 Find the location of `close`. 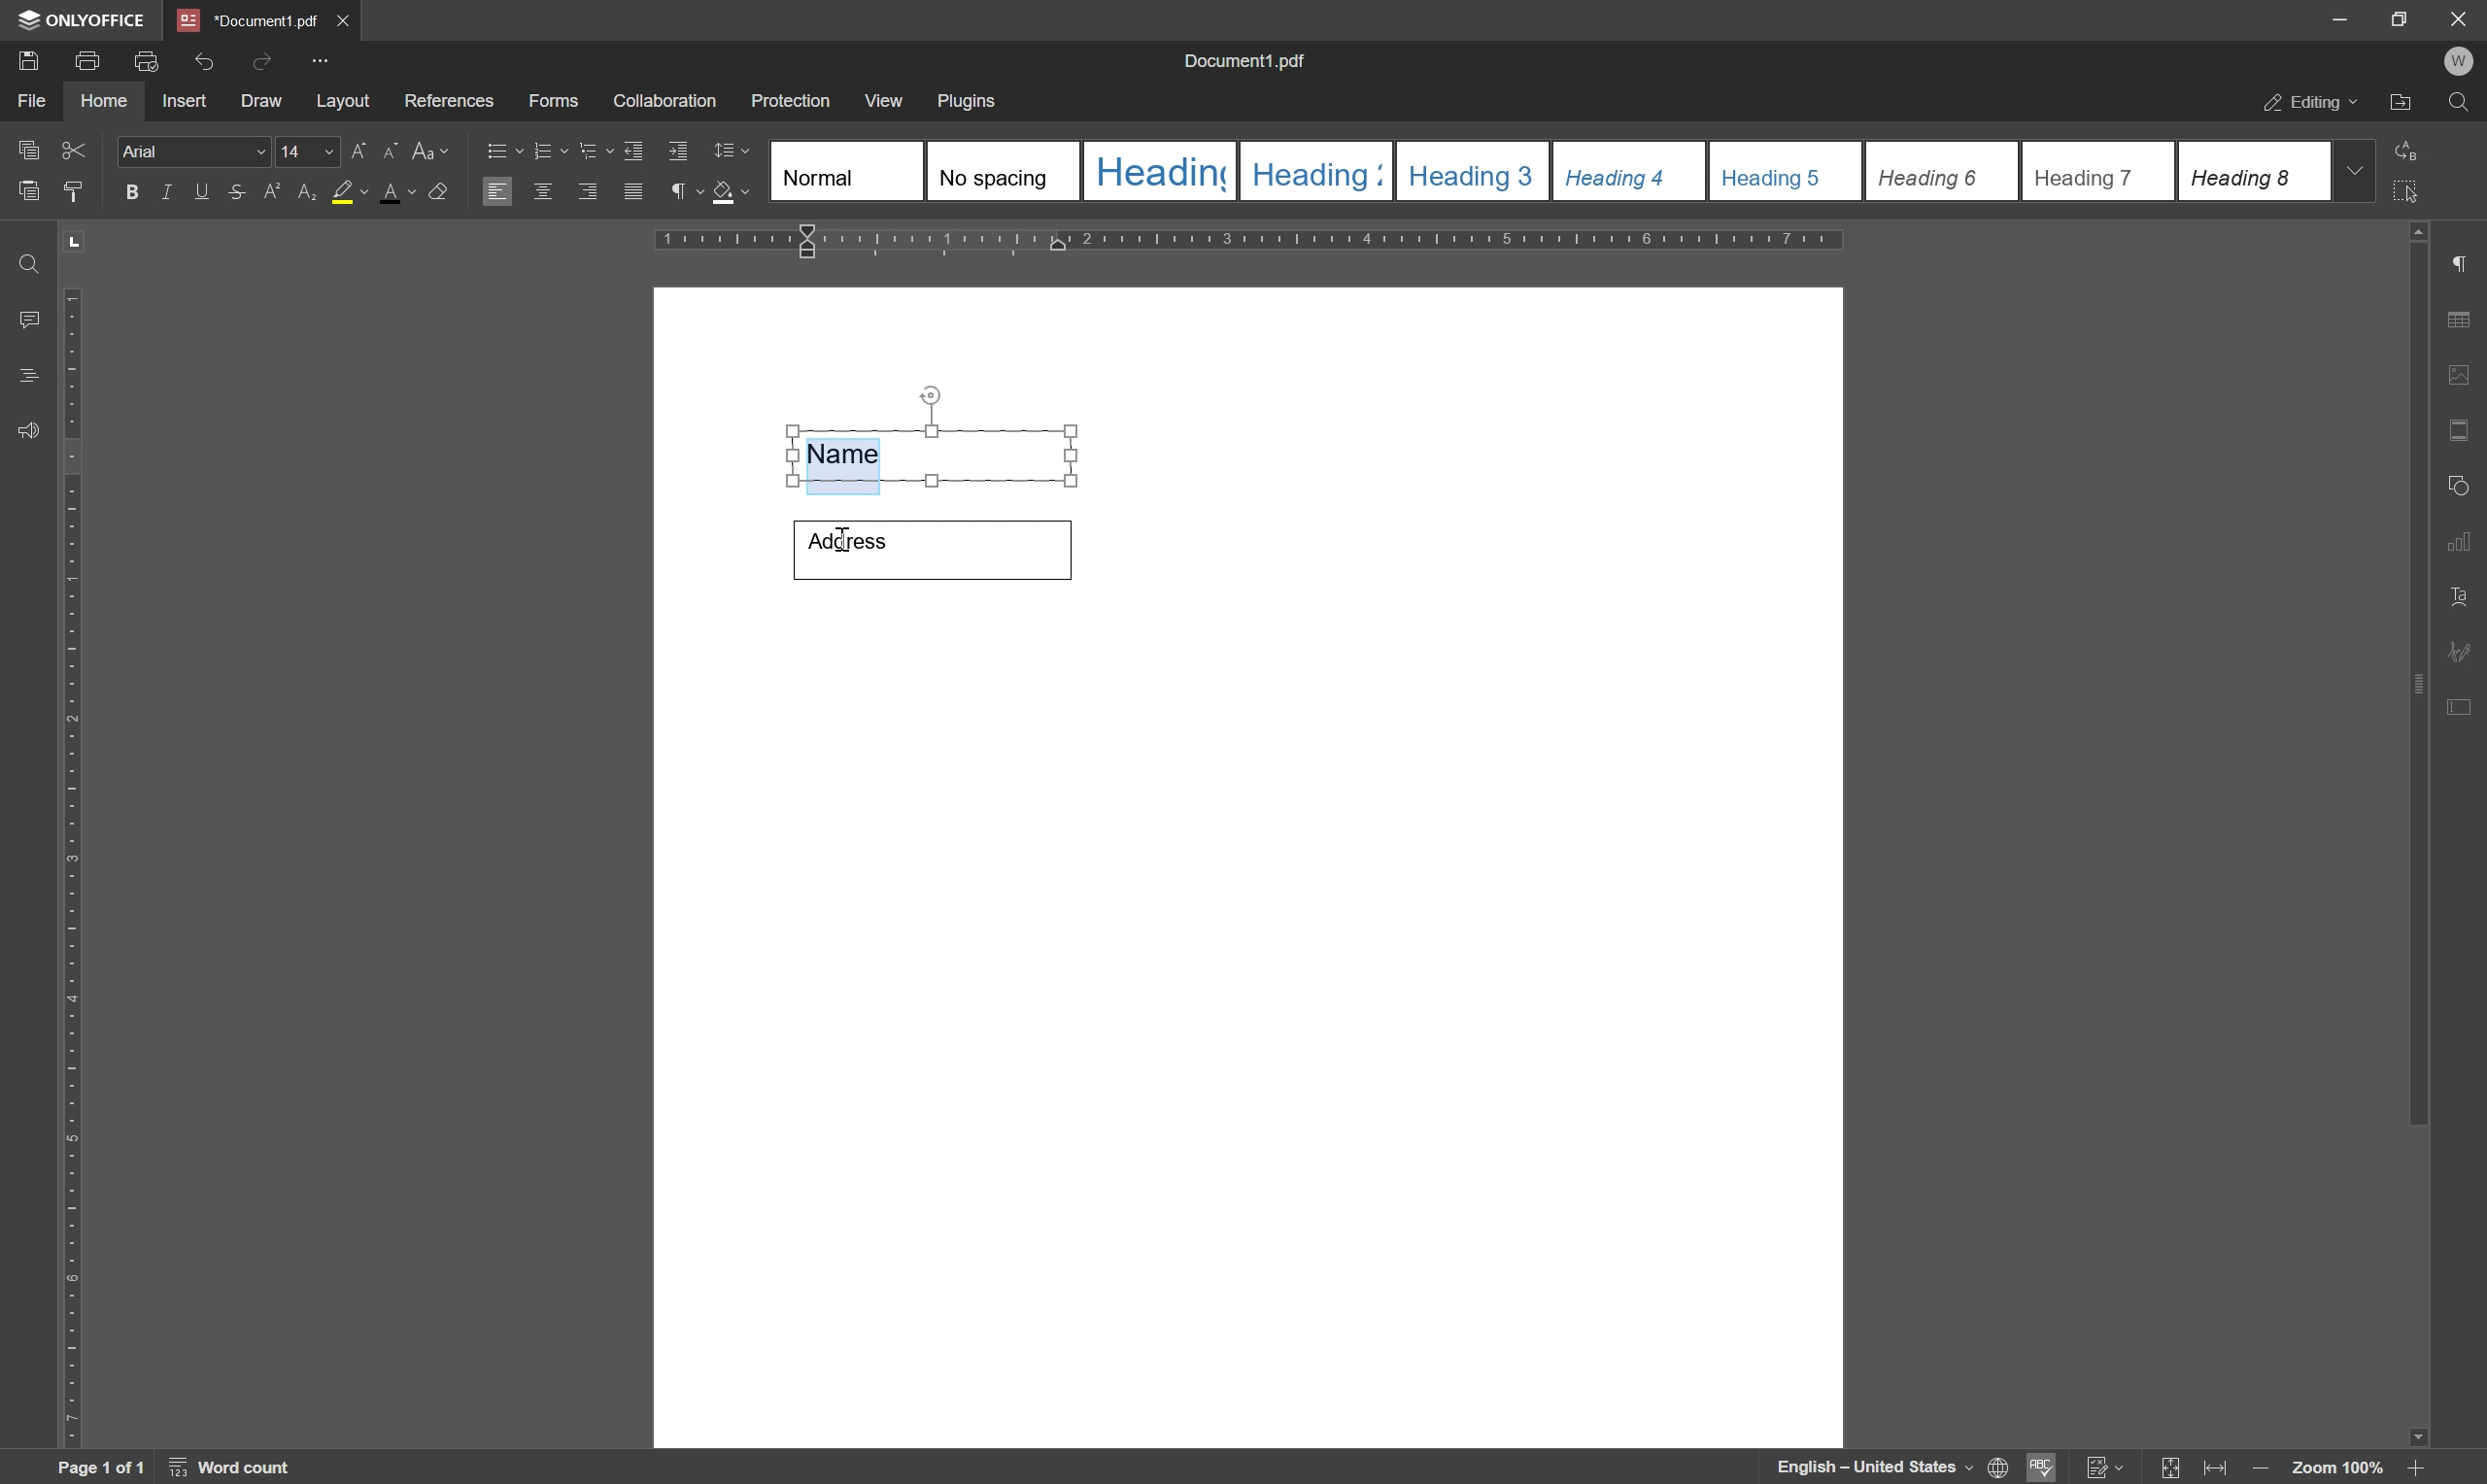

close is located at coordinates (2458, 17).